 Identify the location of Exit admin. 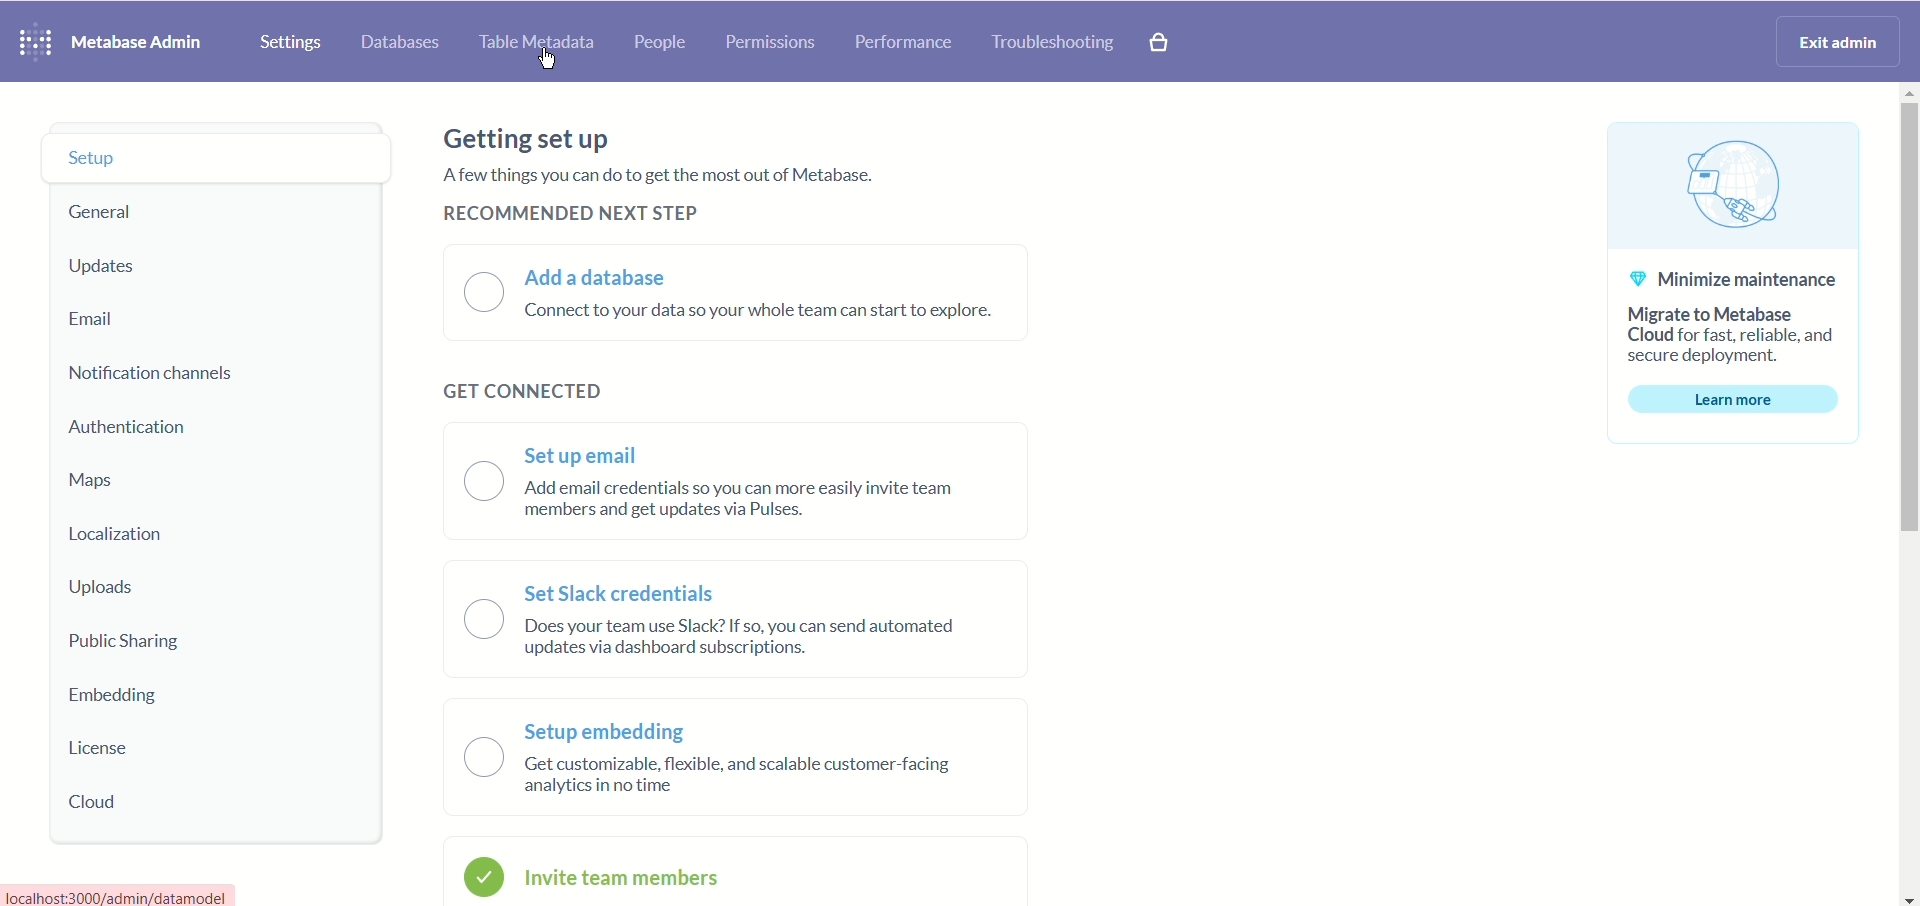
(1840, 41).